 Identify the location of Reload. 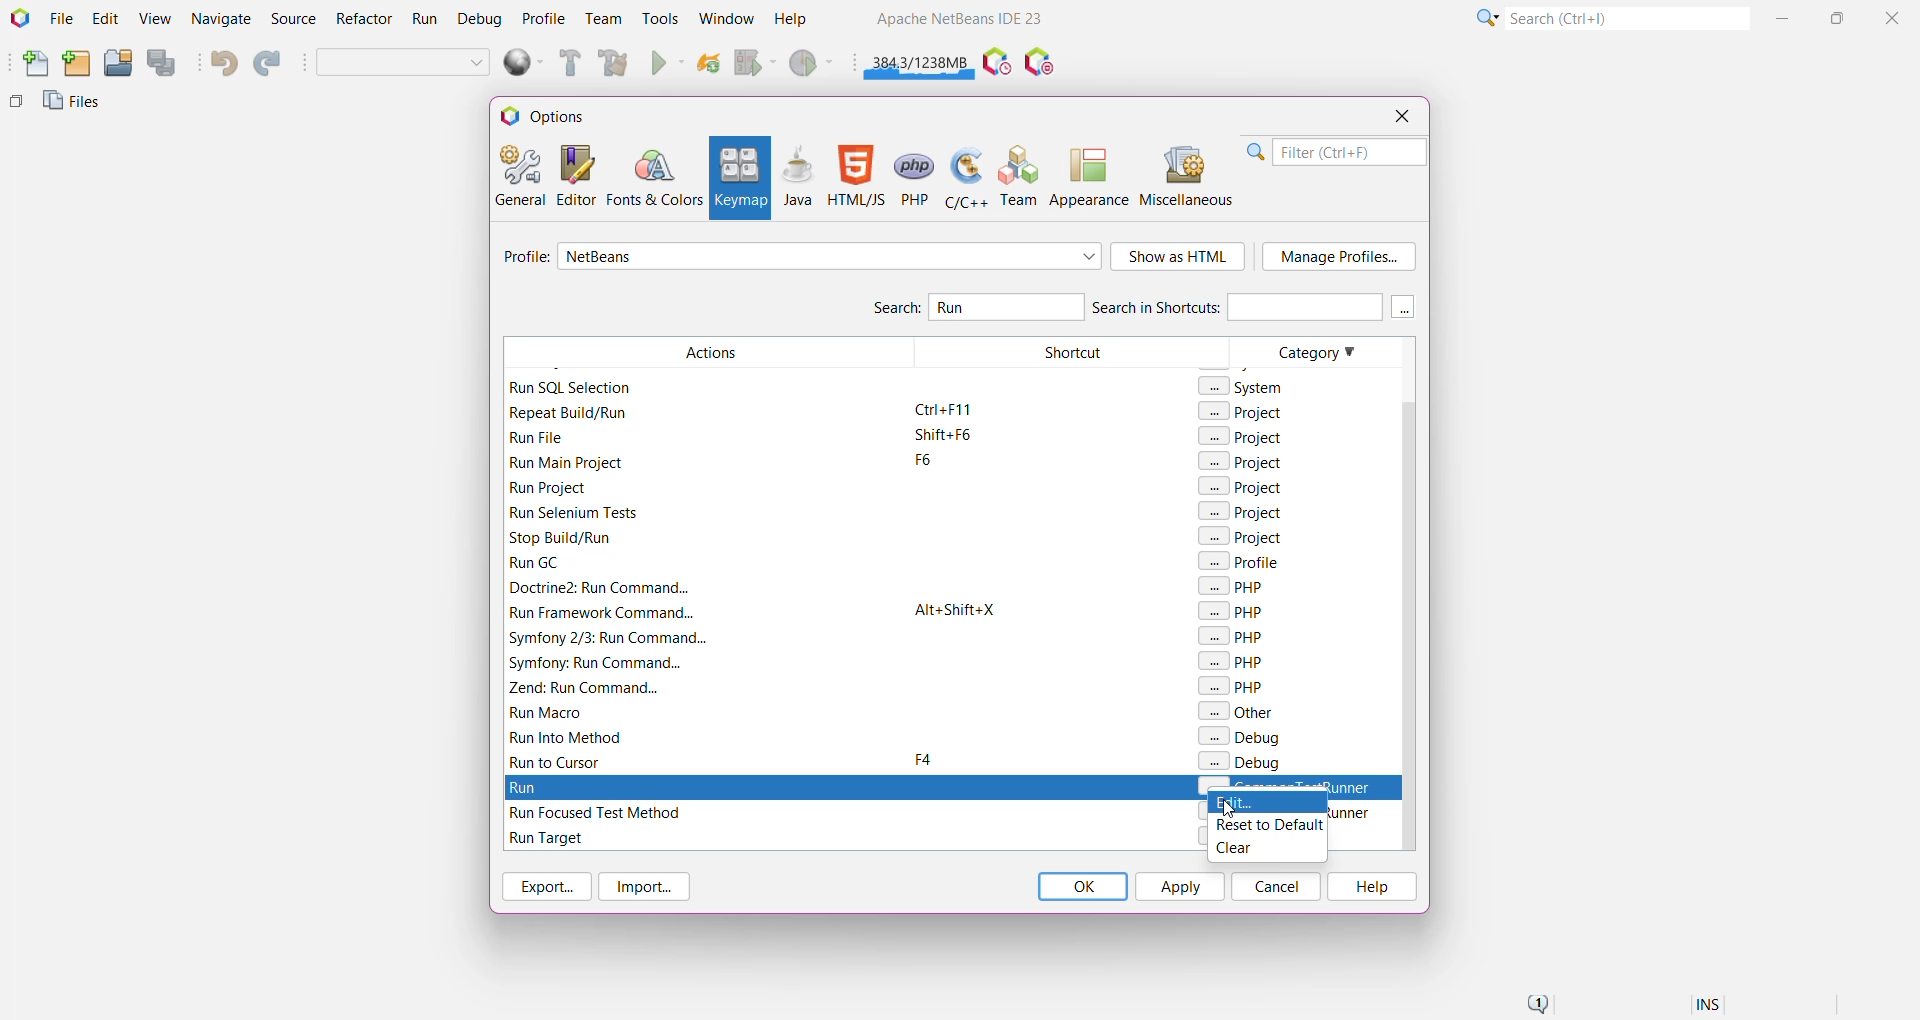
(709, 65).